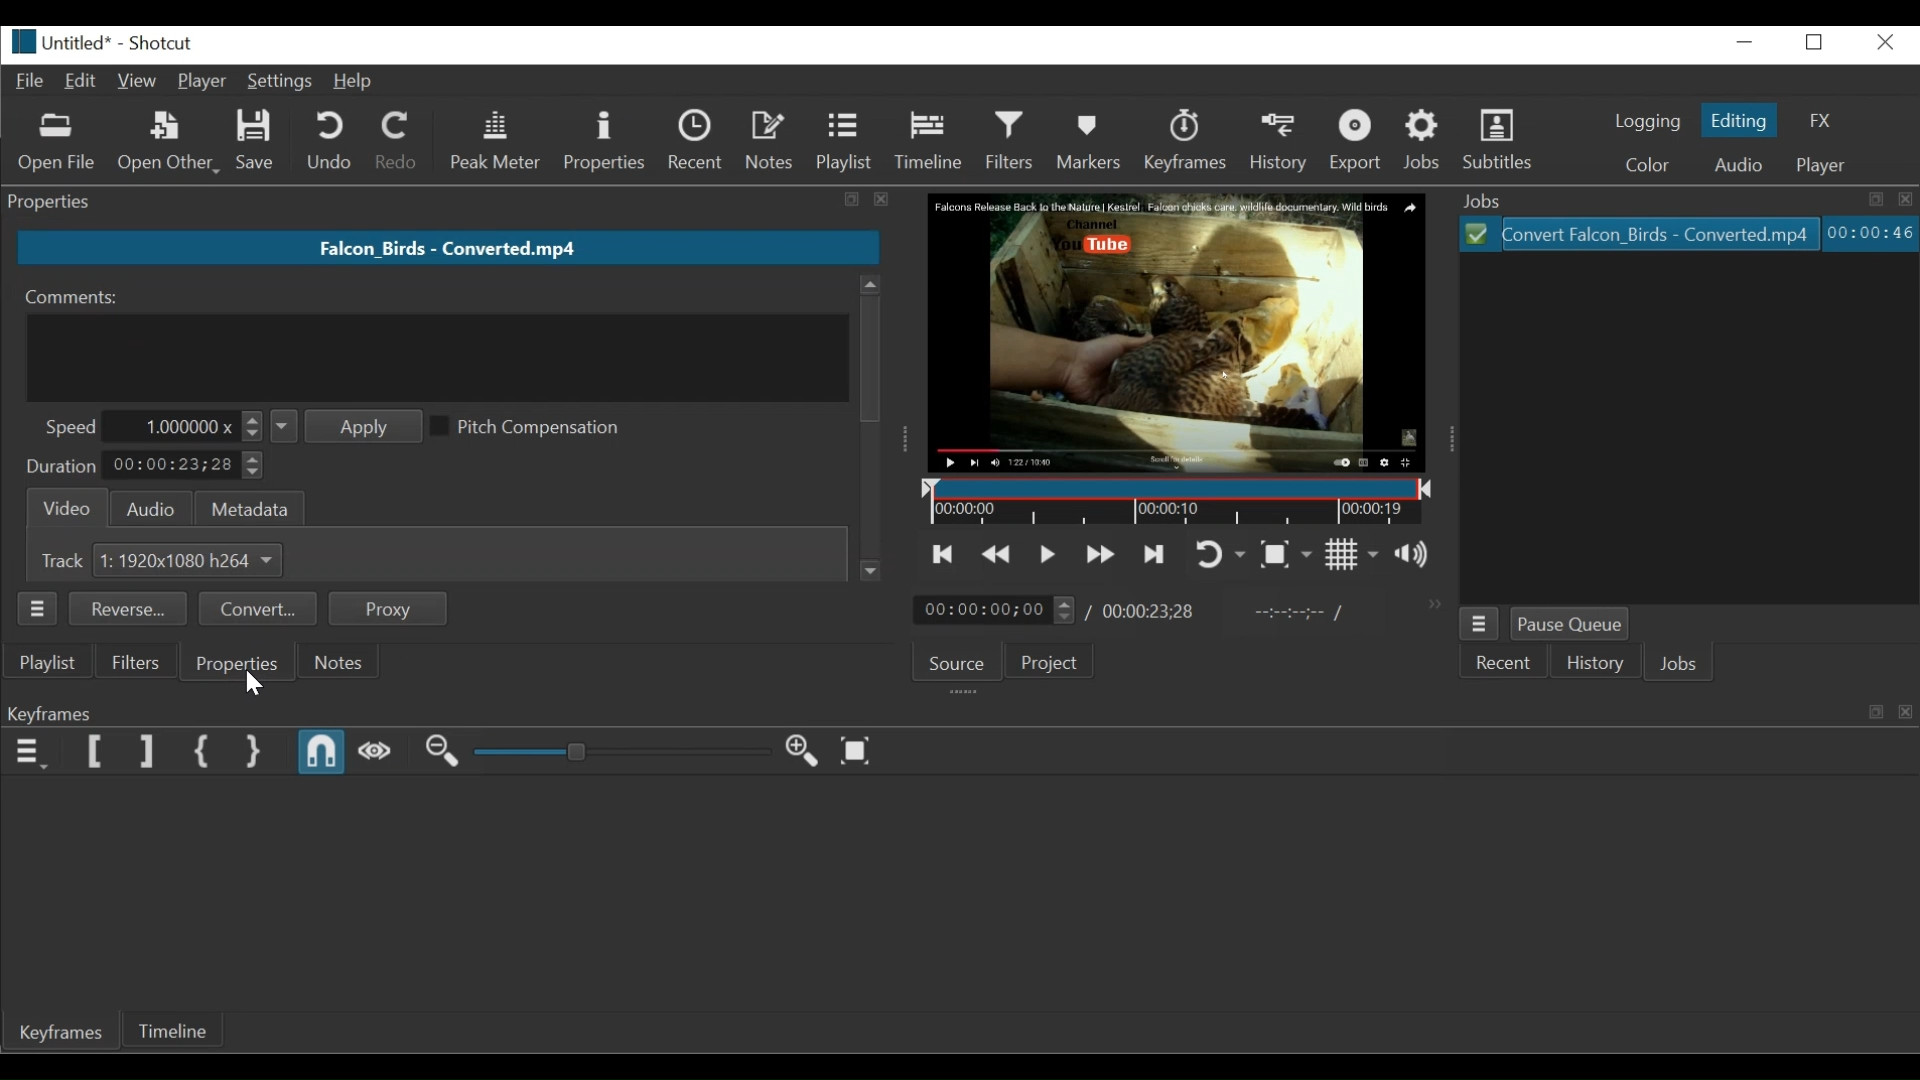 The width and height of the screenshot is (1920, 1080). I want to click on File name, so click(62, 43).